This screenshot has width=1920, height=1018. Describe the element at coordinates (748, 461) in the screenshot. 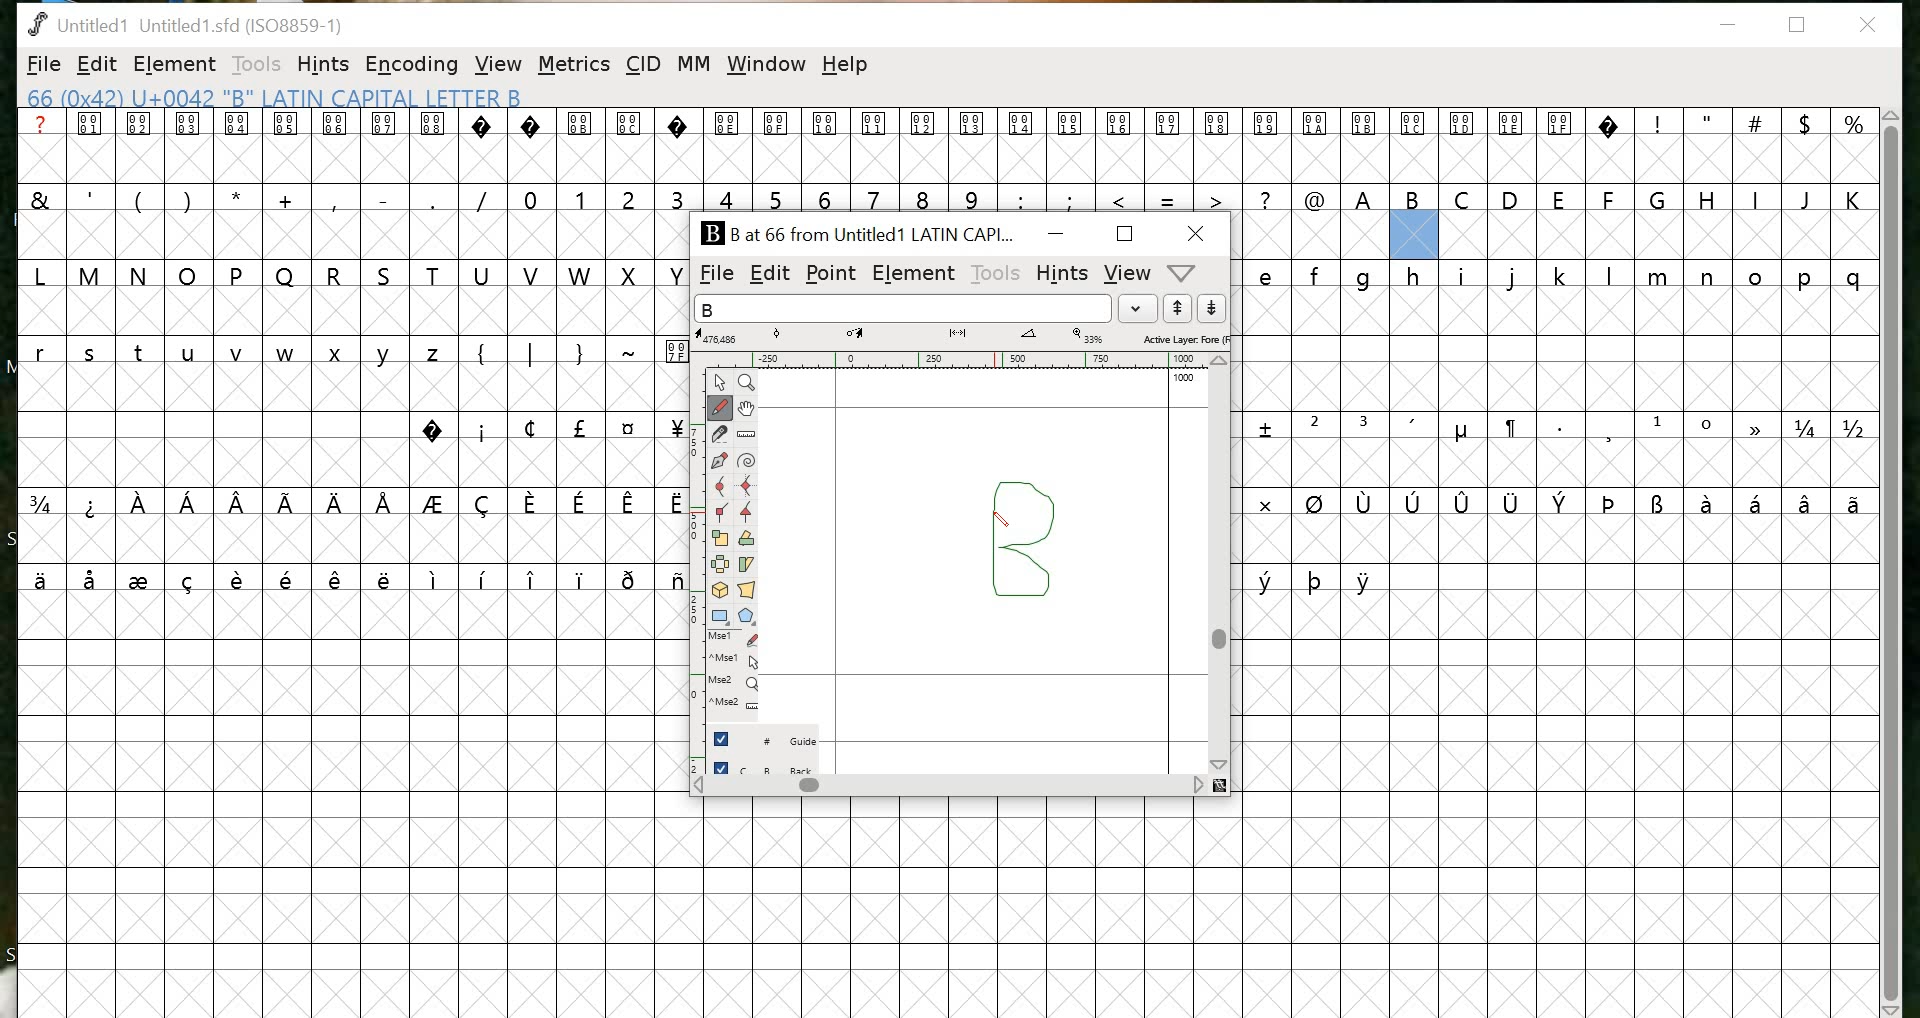

I see `Spiro` at that location.